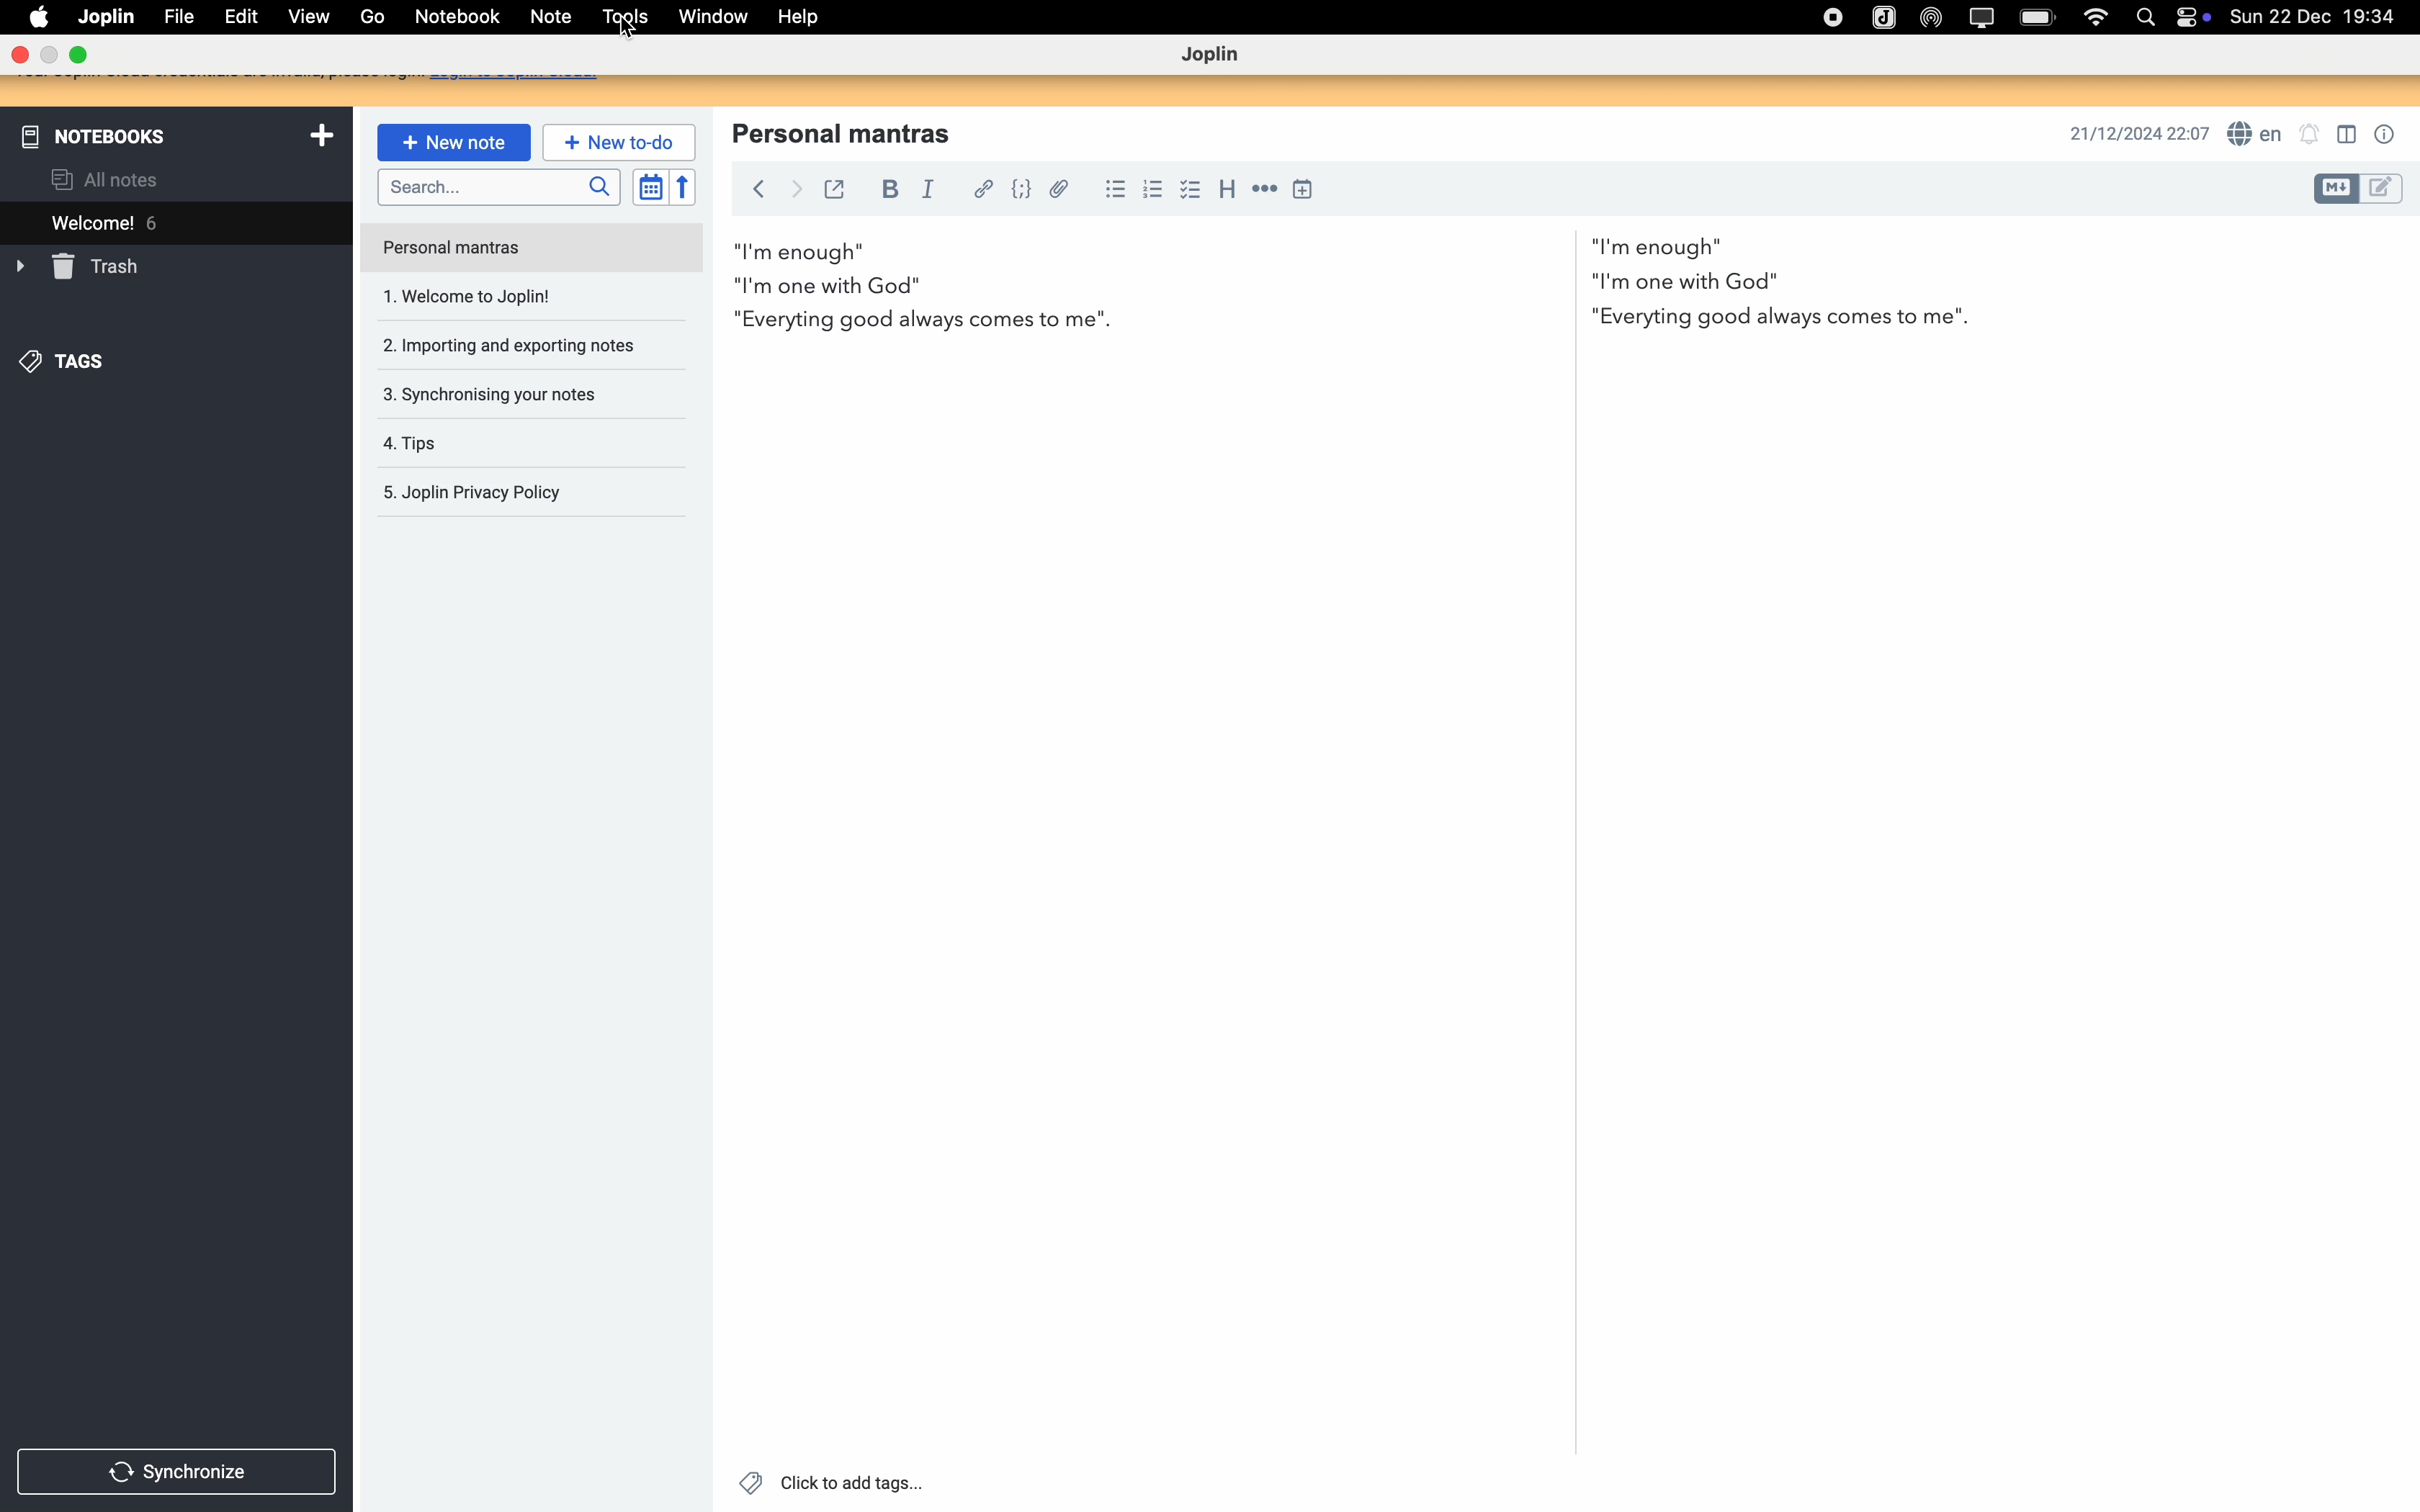  Describe the element at coordinates (704, 20) in the screenshot. I see `window` at that location.